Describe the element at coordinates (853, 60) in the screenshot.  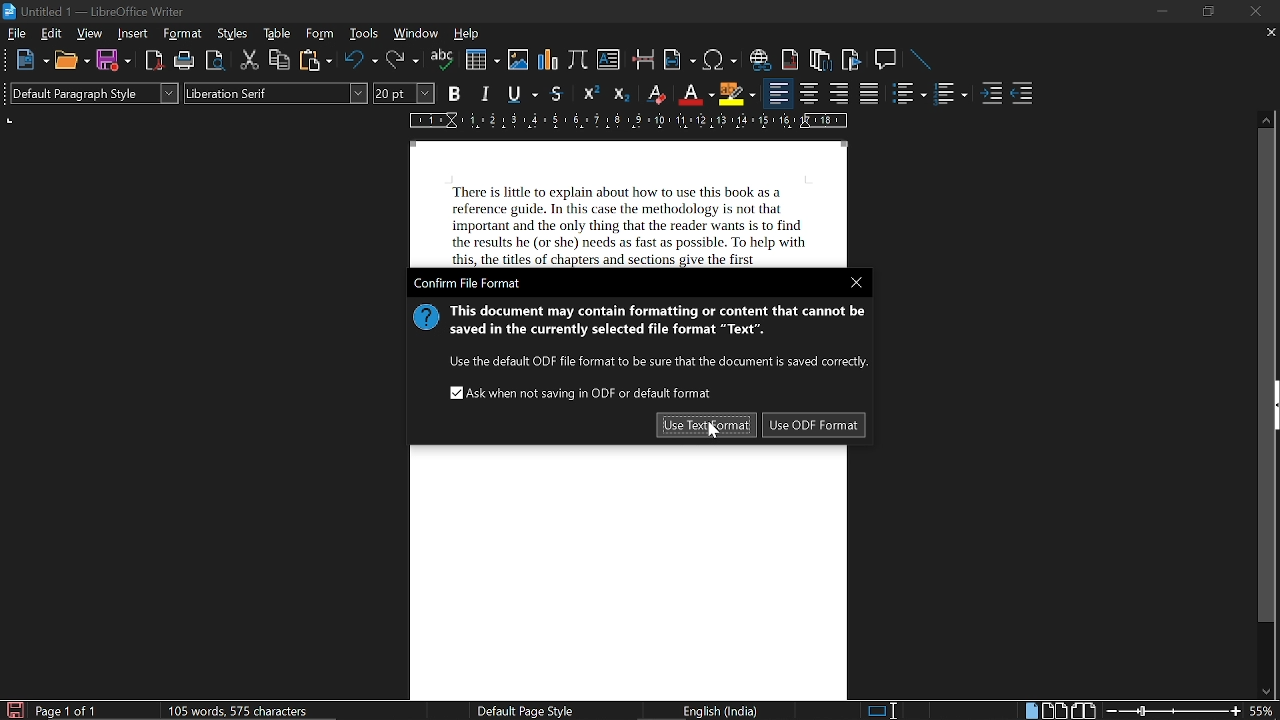
I see `insert bookmark` at that location.